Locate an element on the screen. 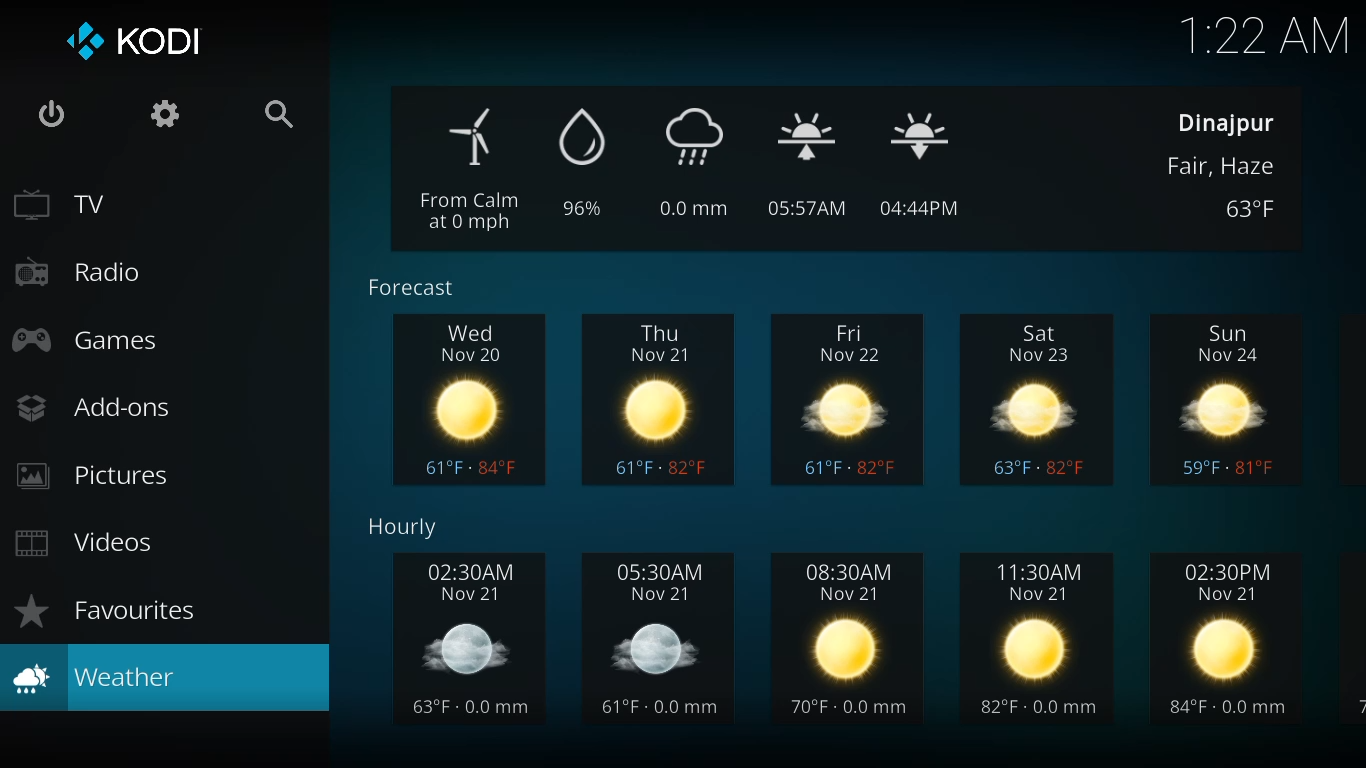 The width and height of the screenshot is (1366, 768). games is located at coordinates (86, 339).